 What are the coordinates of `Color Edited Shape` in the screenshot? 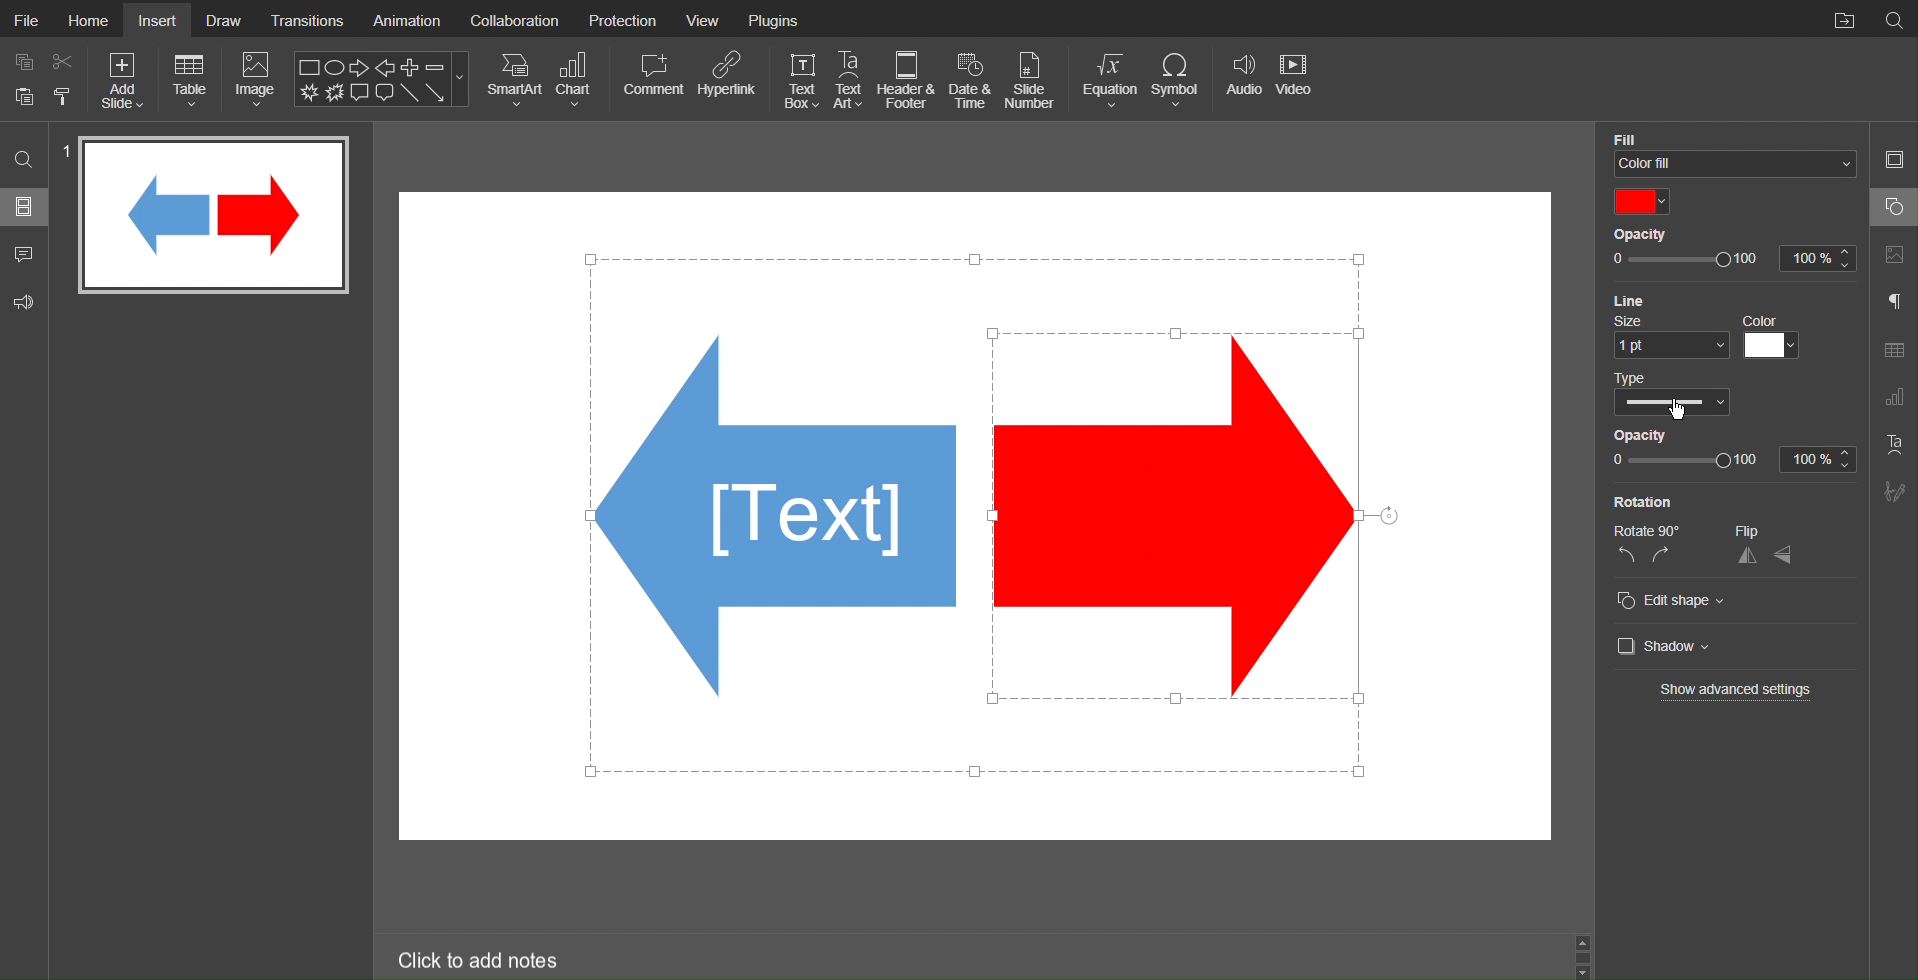 It's located at (1190, 514).